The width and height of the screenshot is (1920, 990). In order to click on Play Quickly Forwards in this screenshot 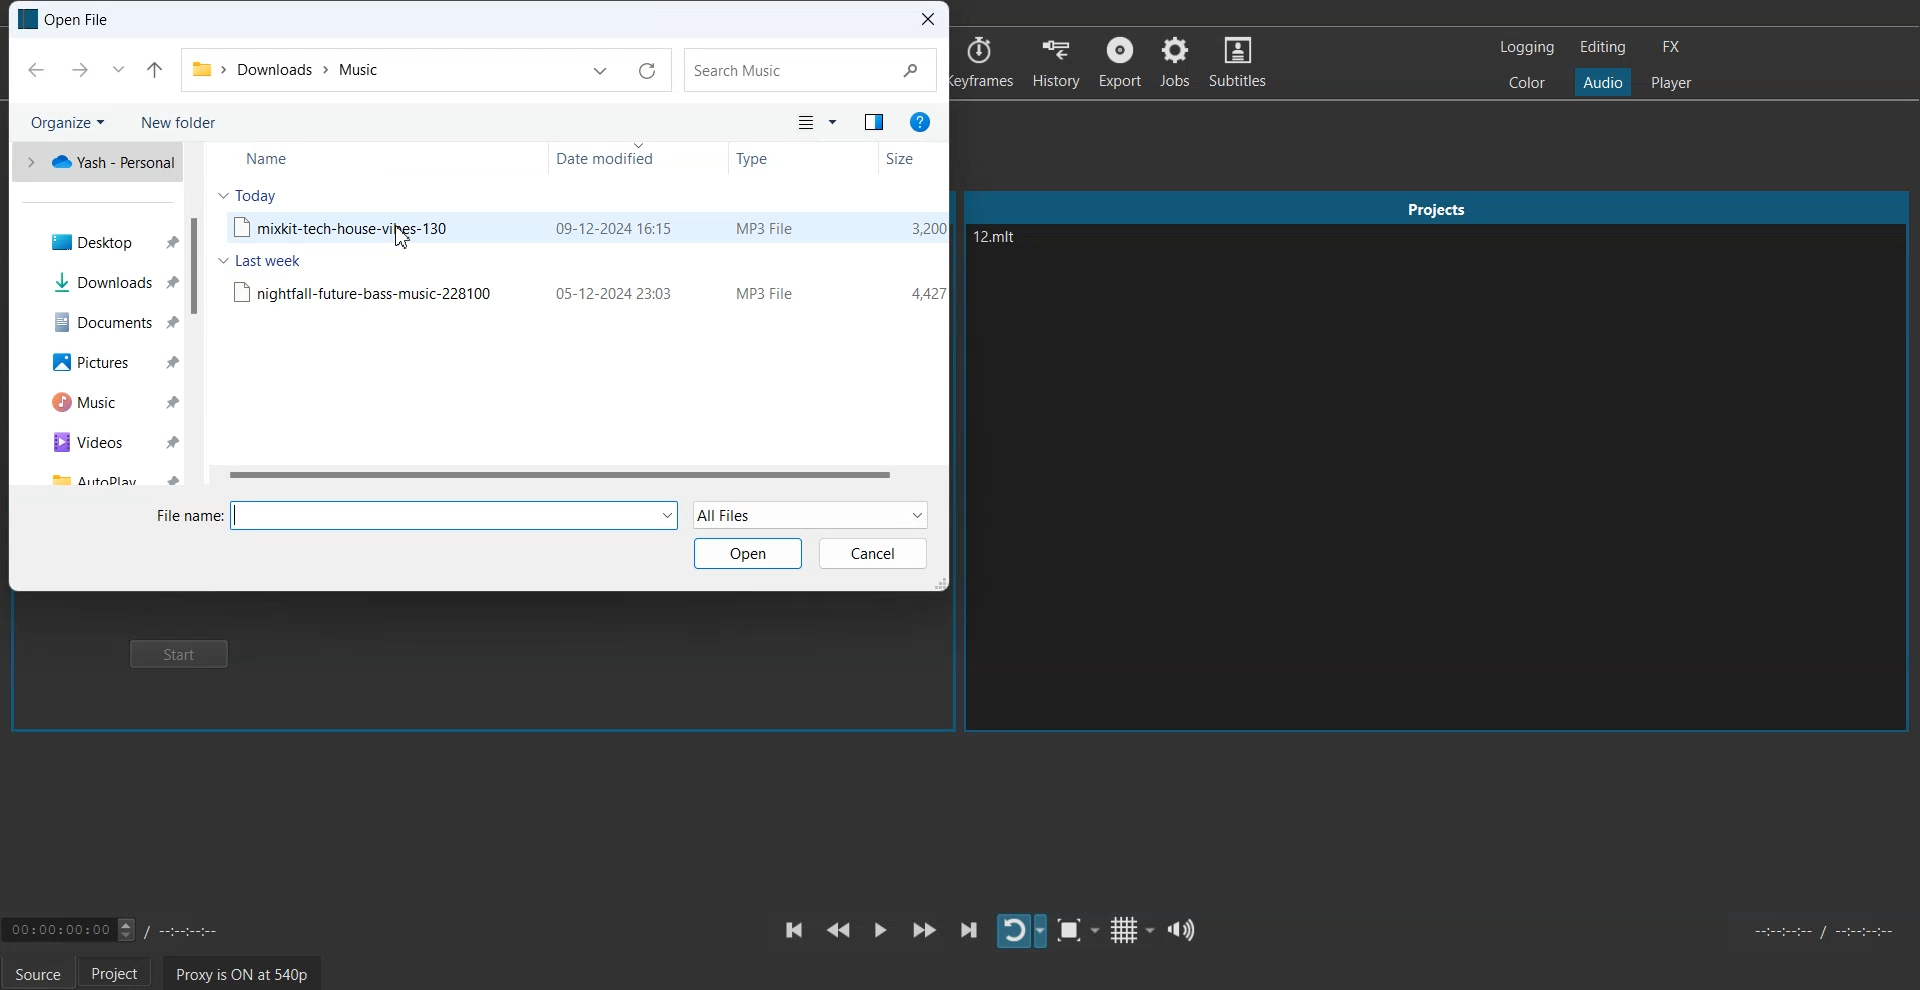, I will do `click(924, 930)`.